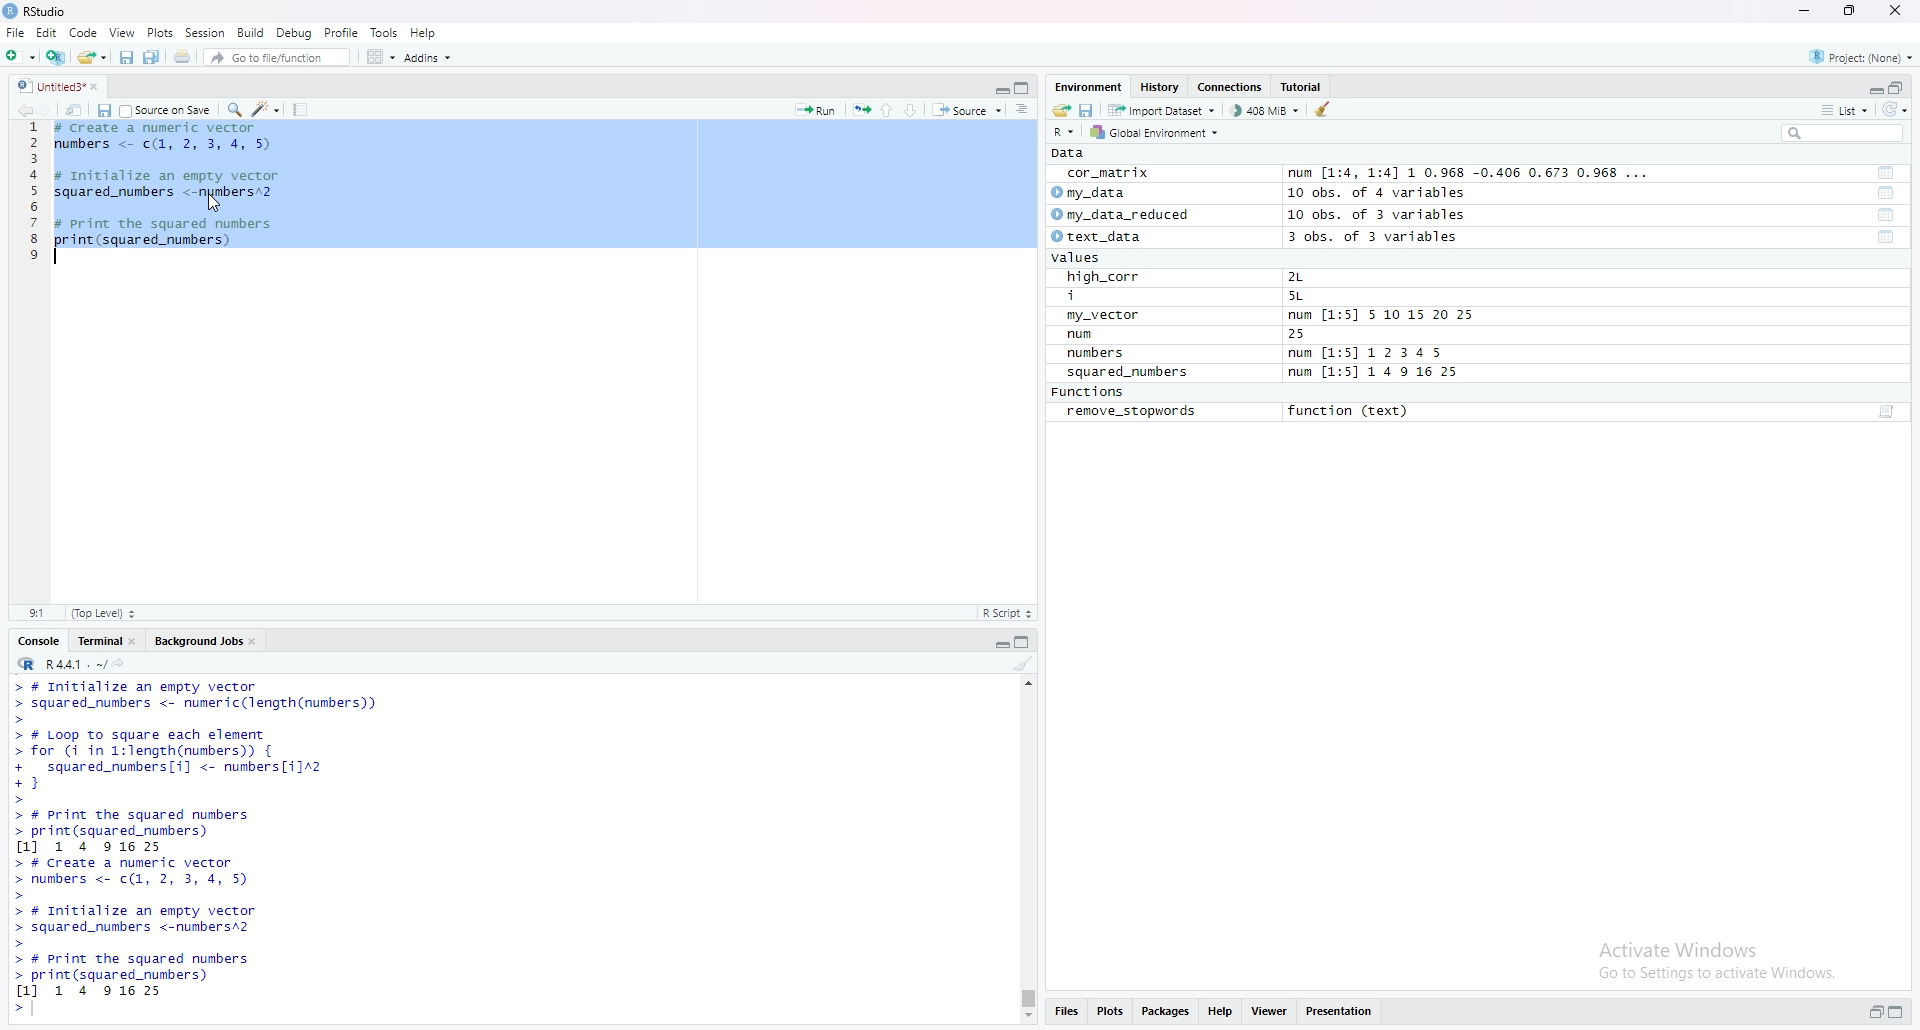 The image size is (1920, 1030). What do you see at coordinates (1851, 11) in the screenshot?
I see `maximize` at bounding box center [1851, 11].